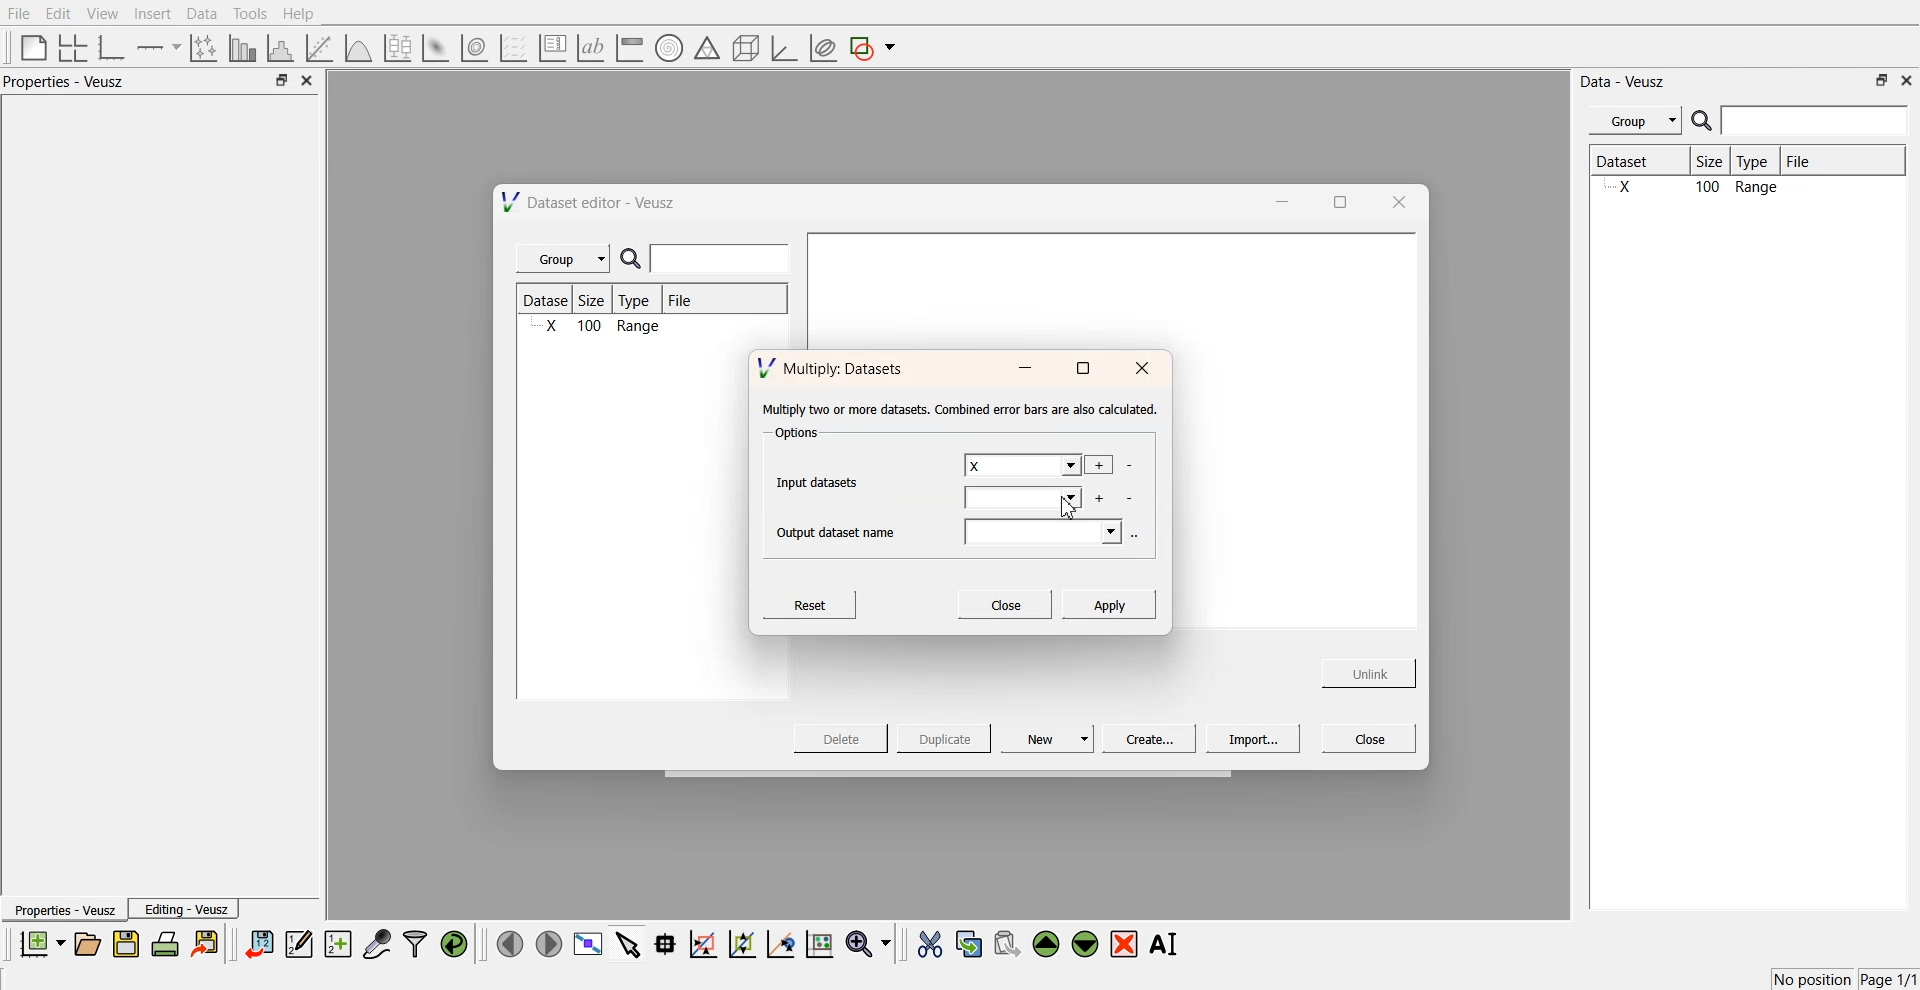 The width and height of the screenshot is (1920, 990). What do you see at coordinates (1005, 943) in the screenshot?
I see `paste the selected widgets` at bounding box center [1005, 943].